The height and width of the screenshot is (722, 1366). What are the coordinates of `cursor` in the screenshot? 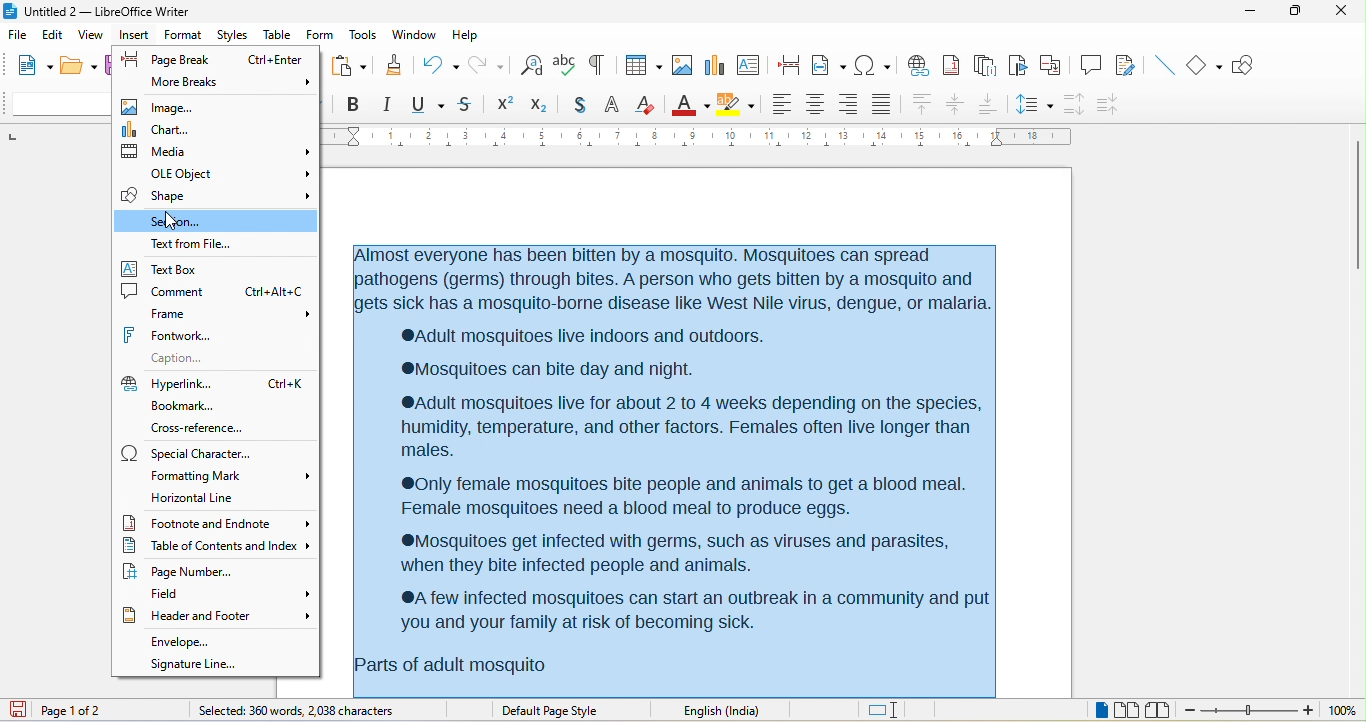 It's located at (170, 222).